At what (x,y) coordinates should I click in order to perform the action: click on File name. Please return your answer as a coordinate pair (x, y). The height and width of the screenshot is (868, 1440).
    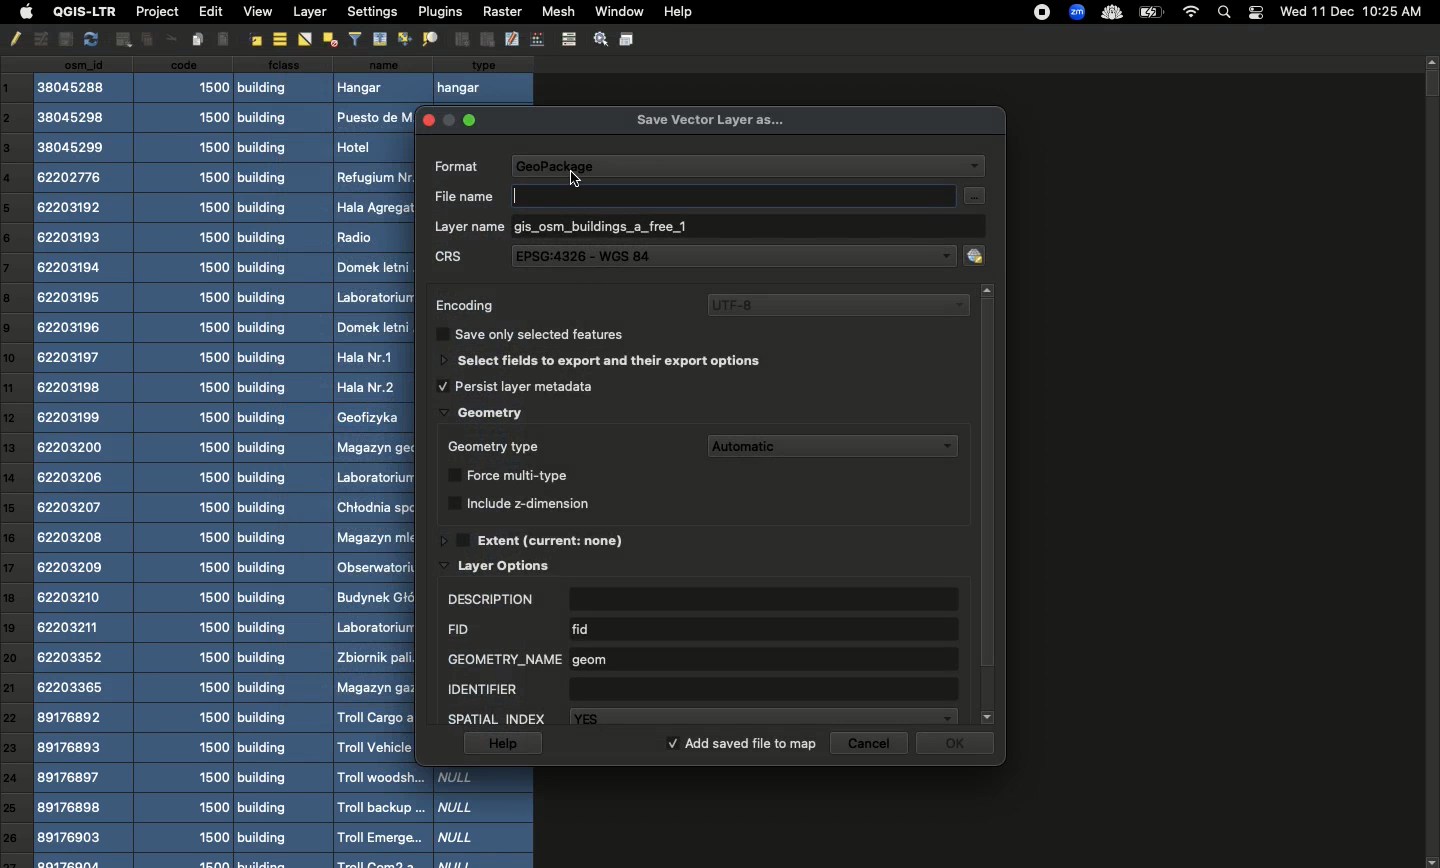
    Looking at the image, I should click on (718, 194).